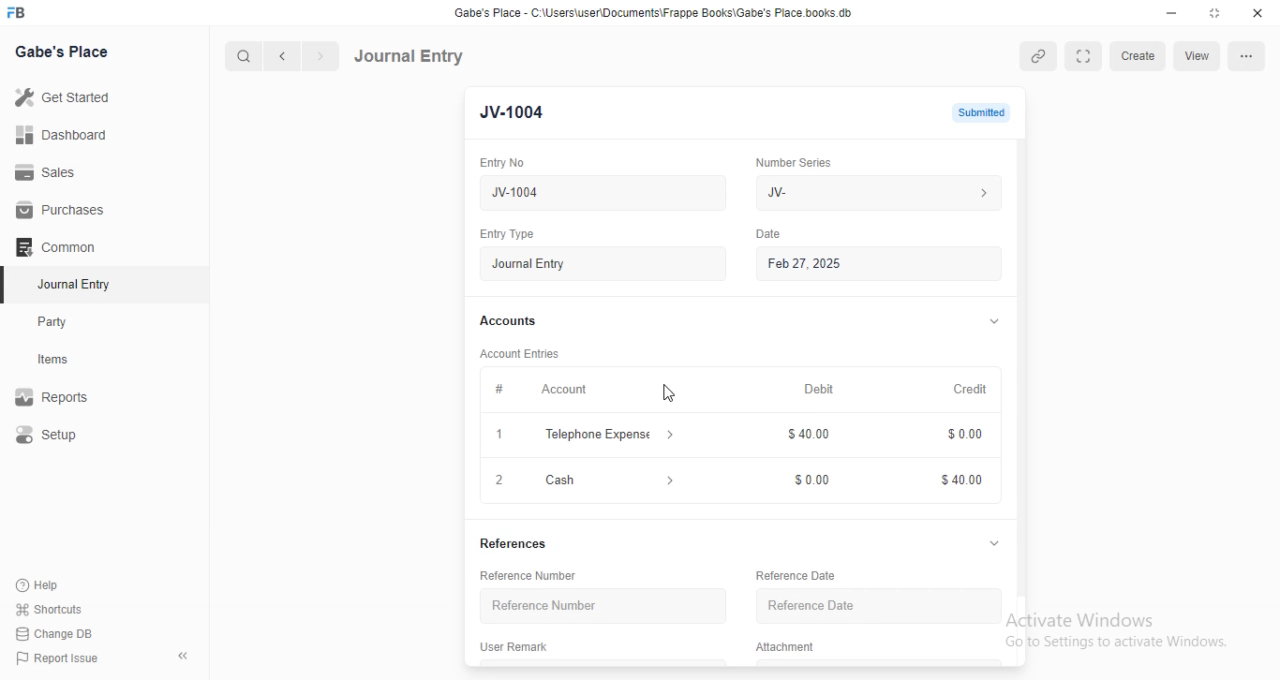 The image size is (1280, 680). I want to click on Feb 27, 2025, so click(883, 264).